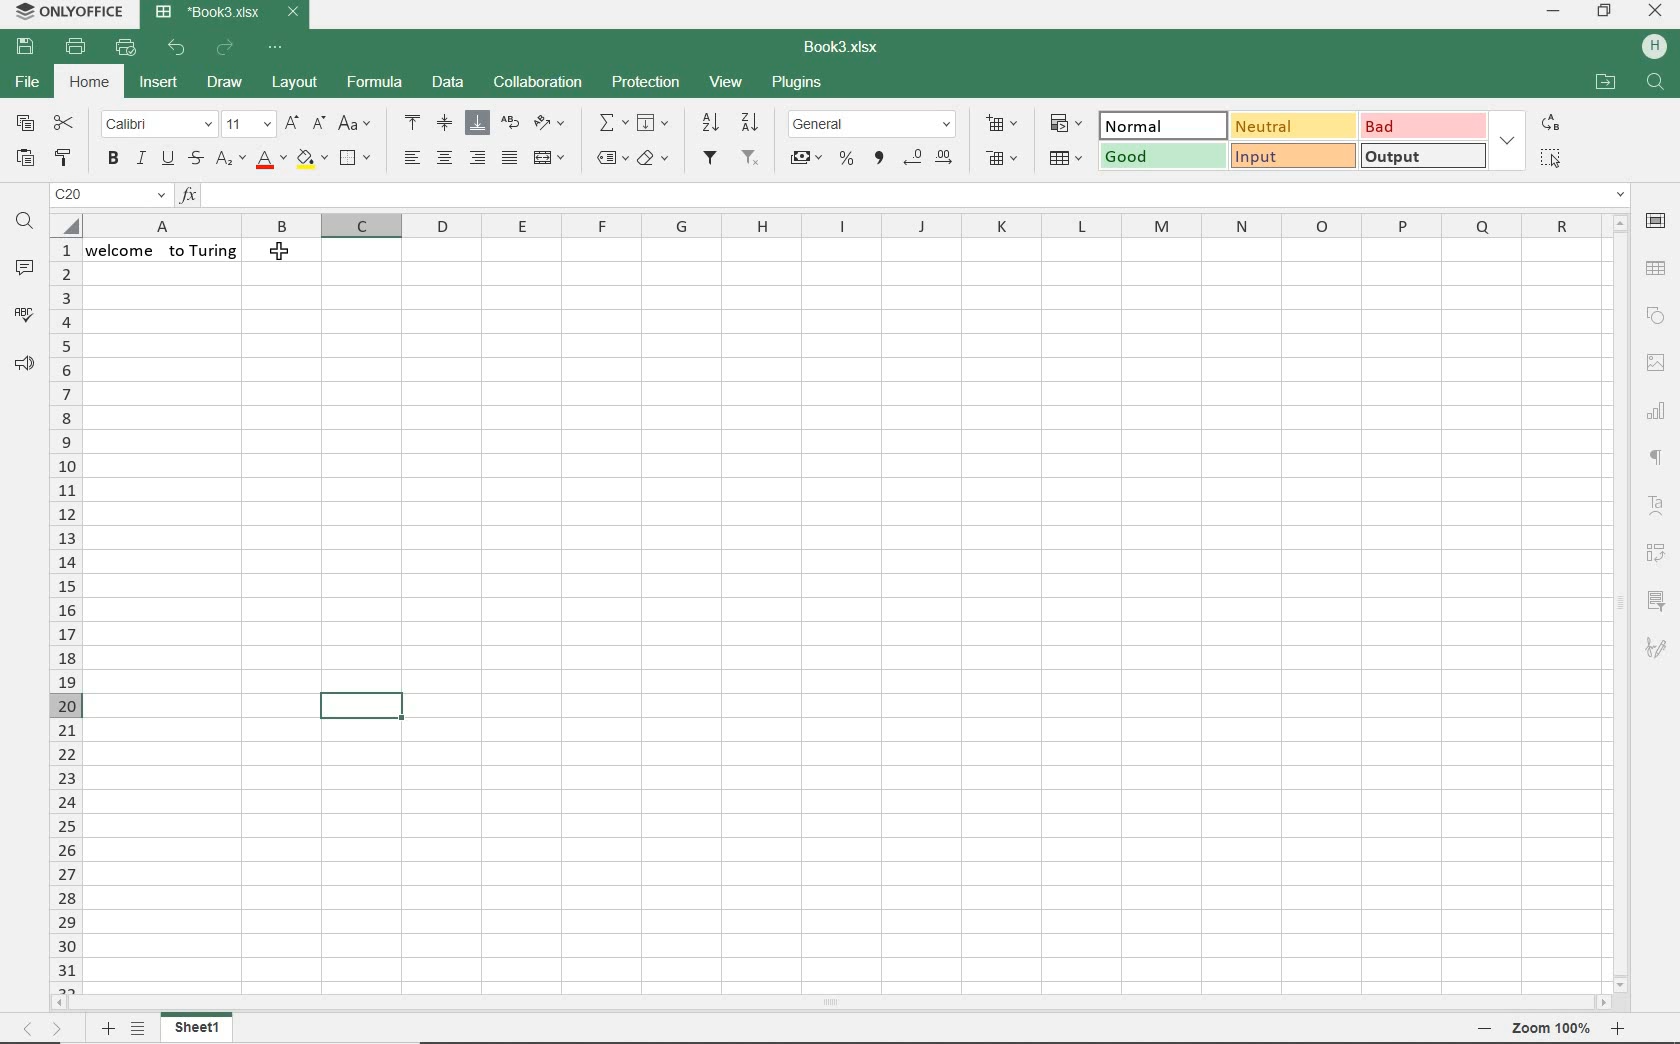 The image size is (1680, 1044). I want to click on input, so click(1293, 157).